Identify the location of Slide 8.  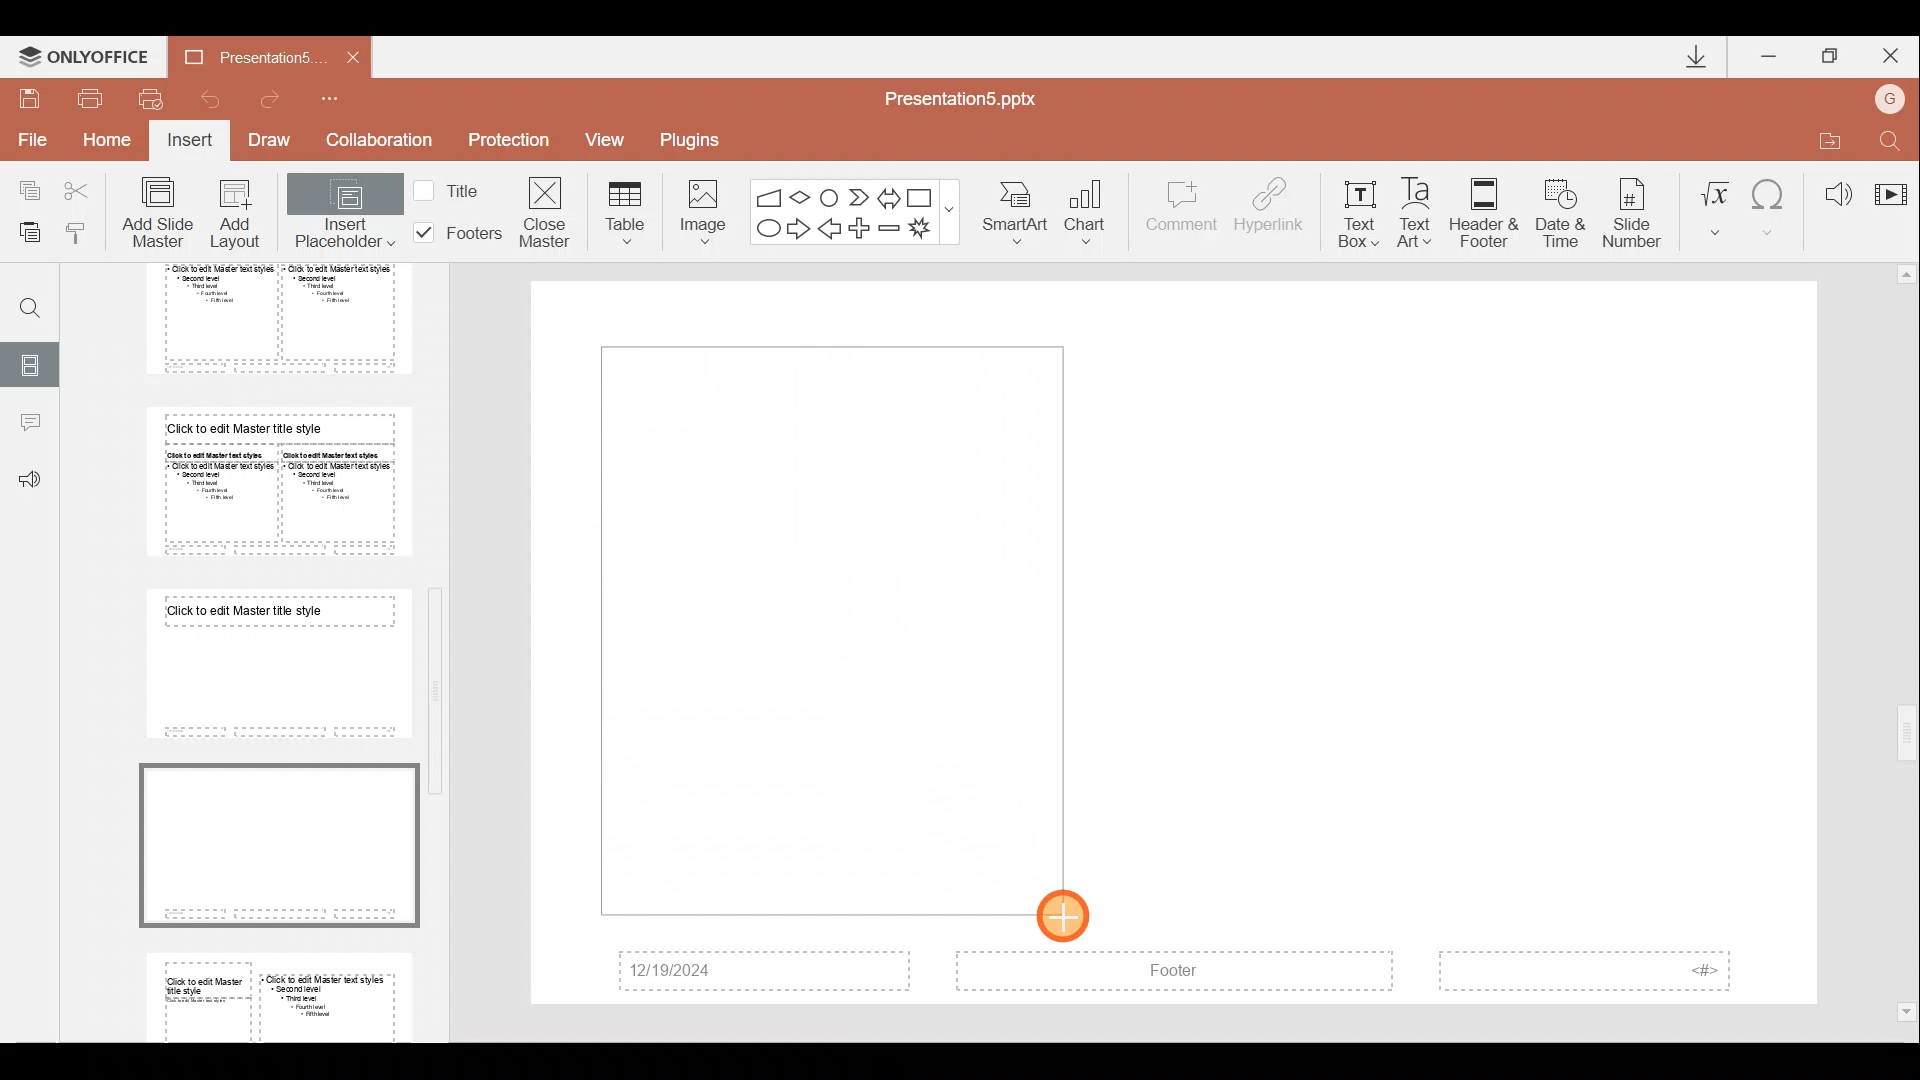
(277, 841).